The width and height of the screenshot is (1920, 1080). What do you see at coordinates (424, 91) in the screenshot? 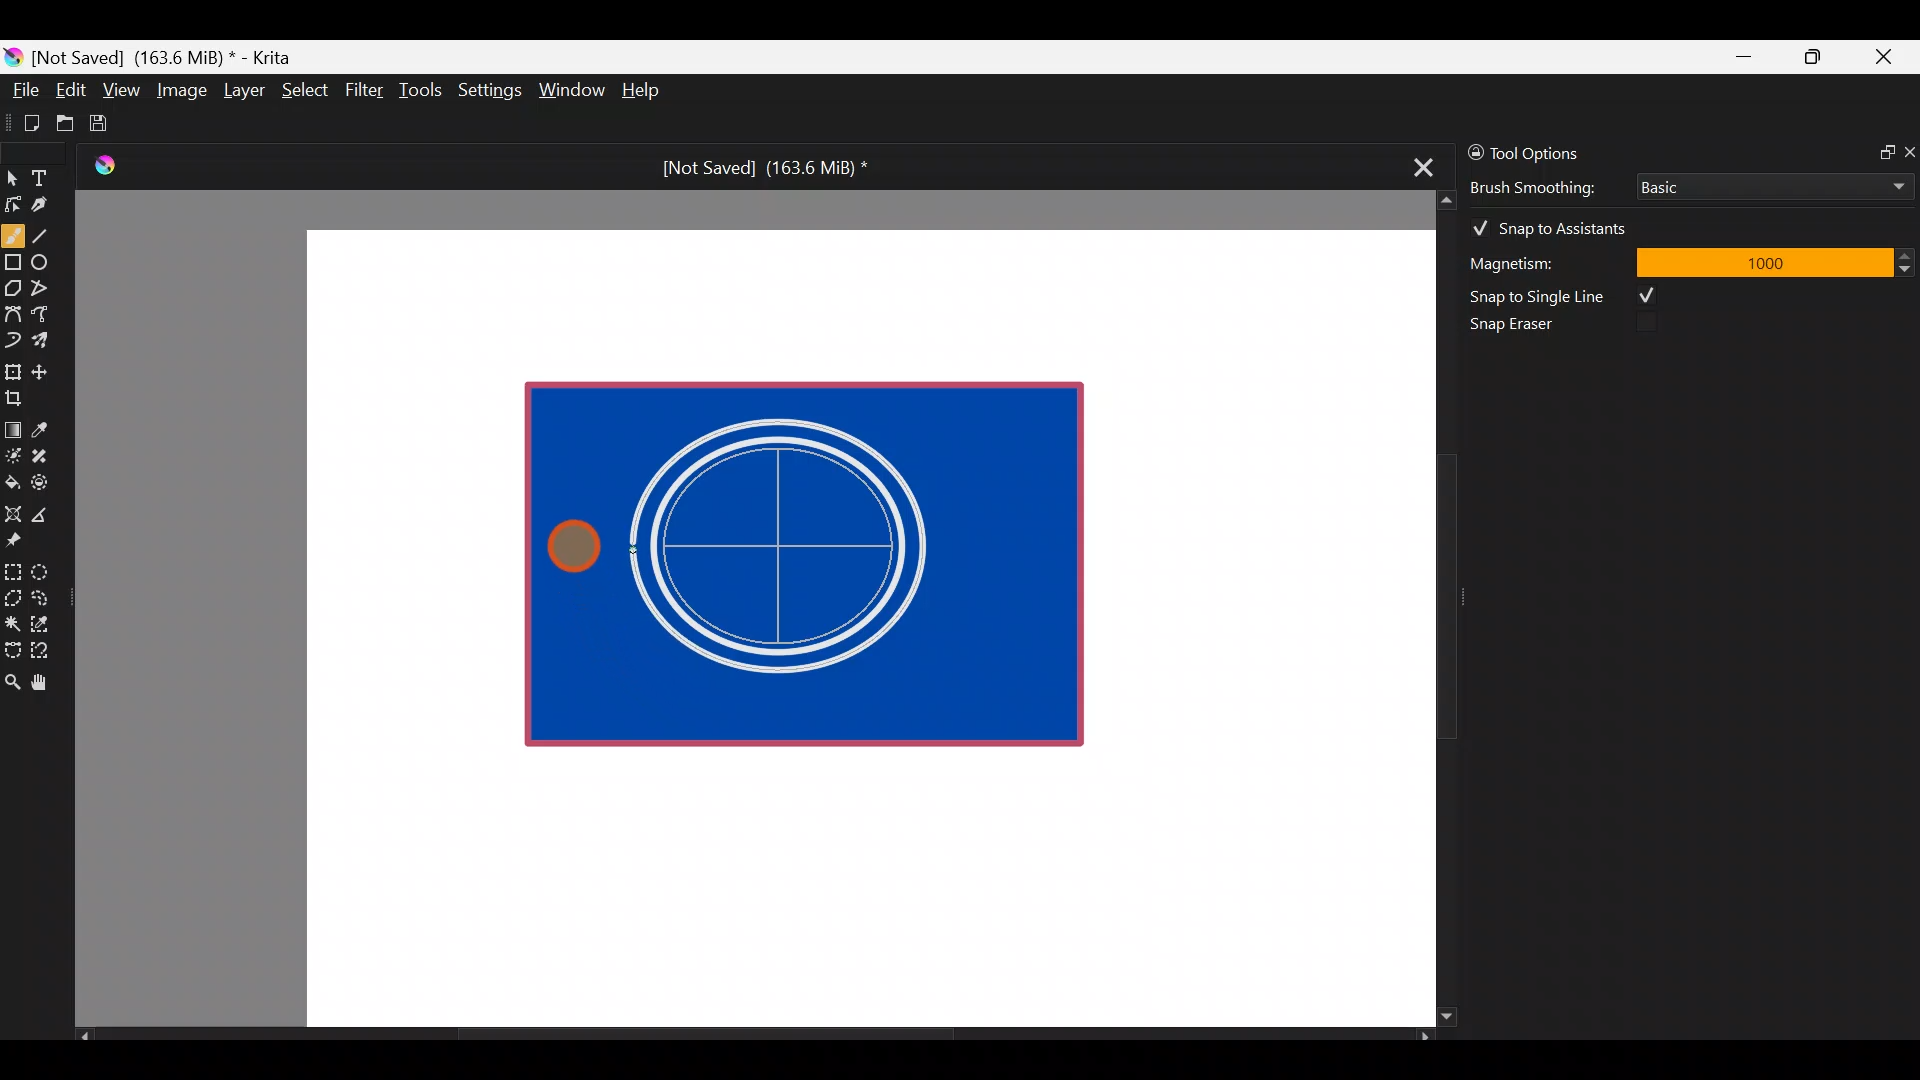
I see `Tools` at bounding box center [424, 91].